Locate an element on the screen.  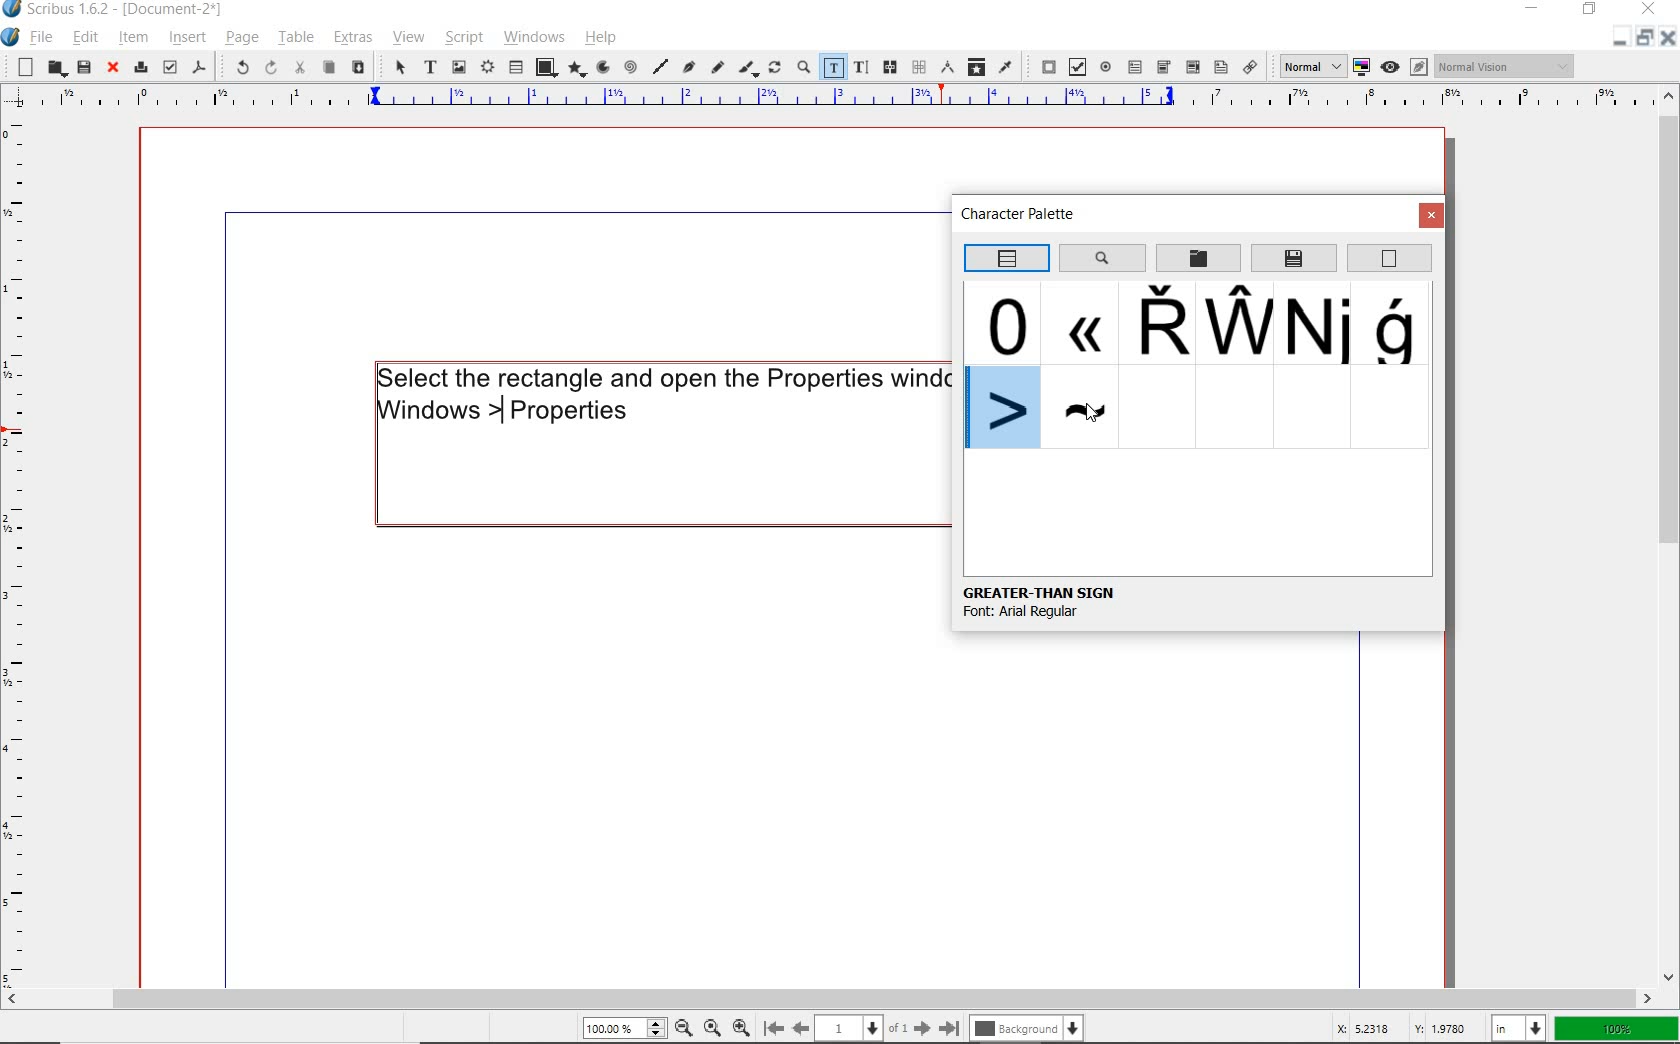
link annotation is located at coordinates (1251, 66).